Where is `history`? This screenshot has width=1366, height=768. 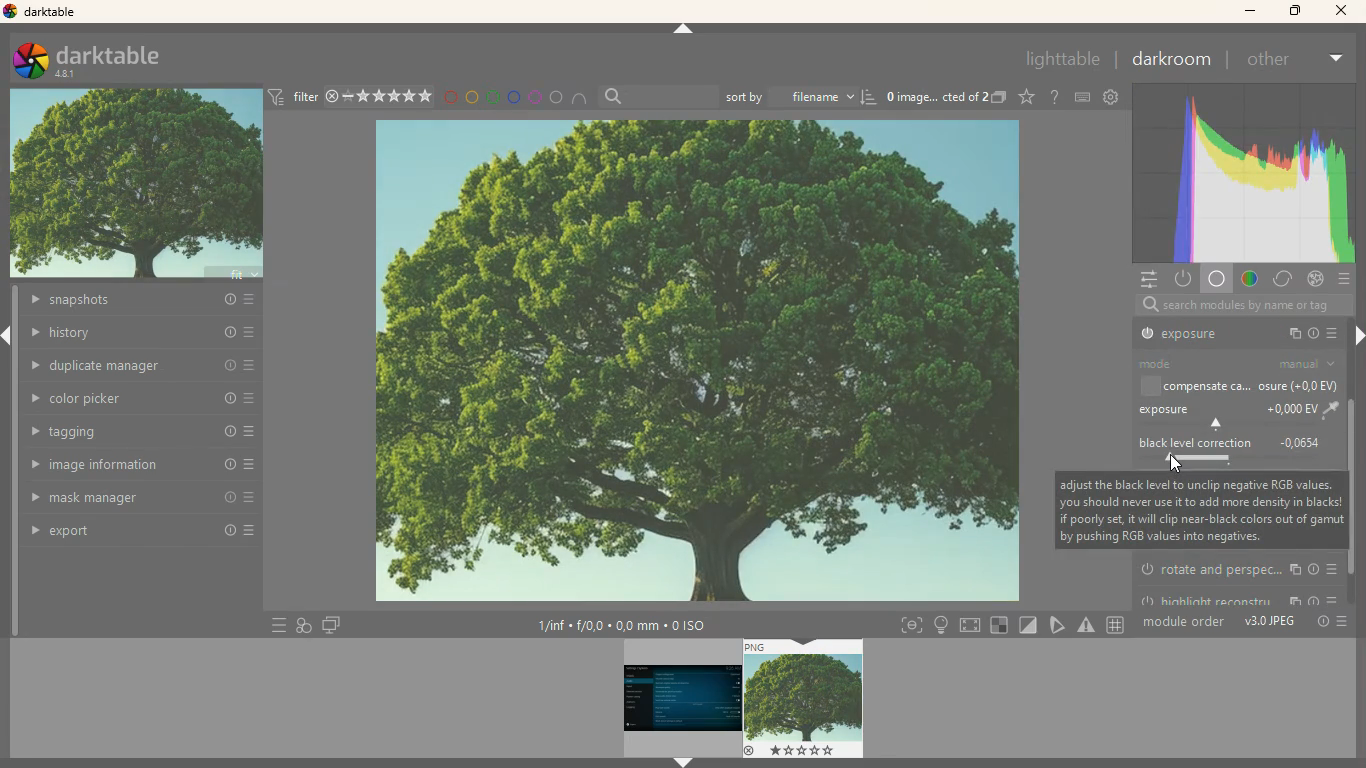 history is located at coordinates (143, 332).